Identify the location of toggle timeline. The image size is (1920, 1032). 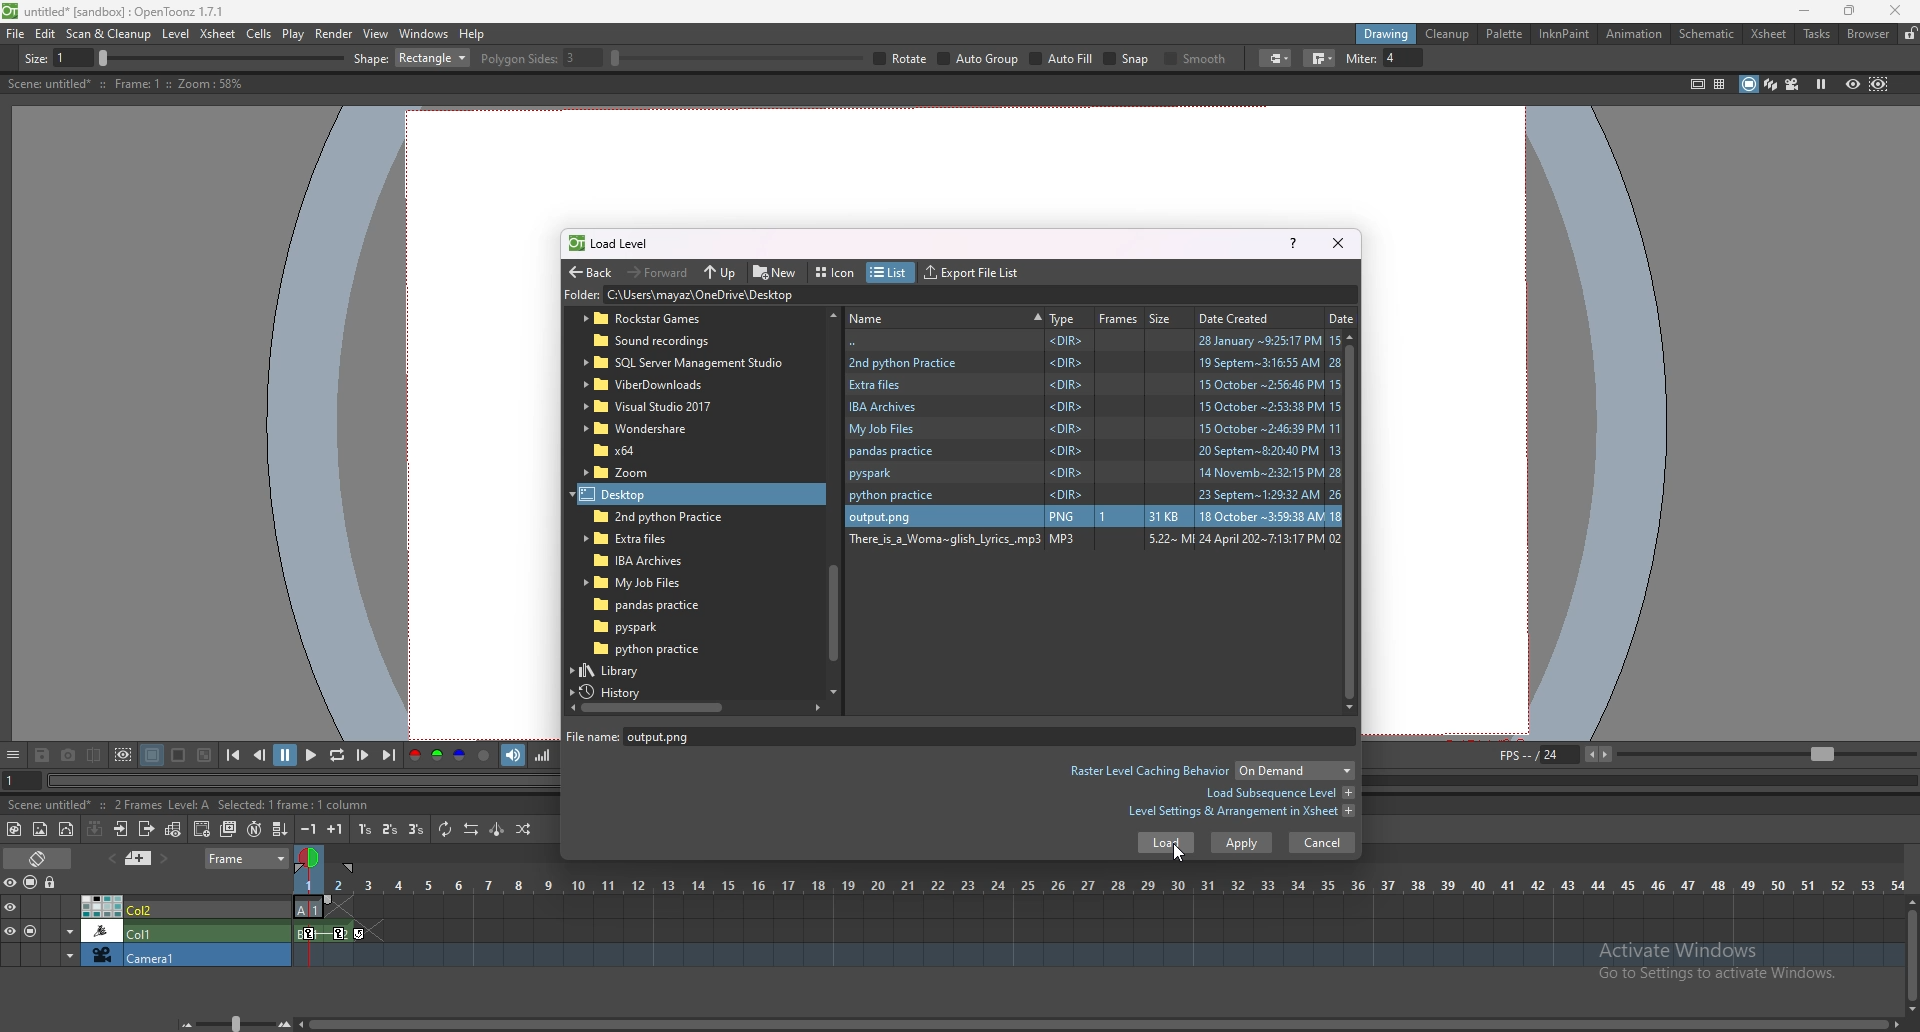
(40, 857).